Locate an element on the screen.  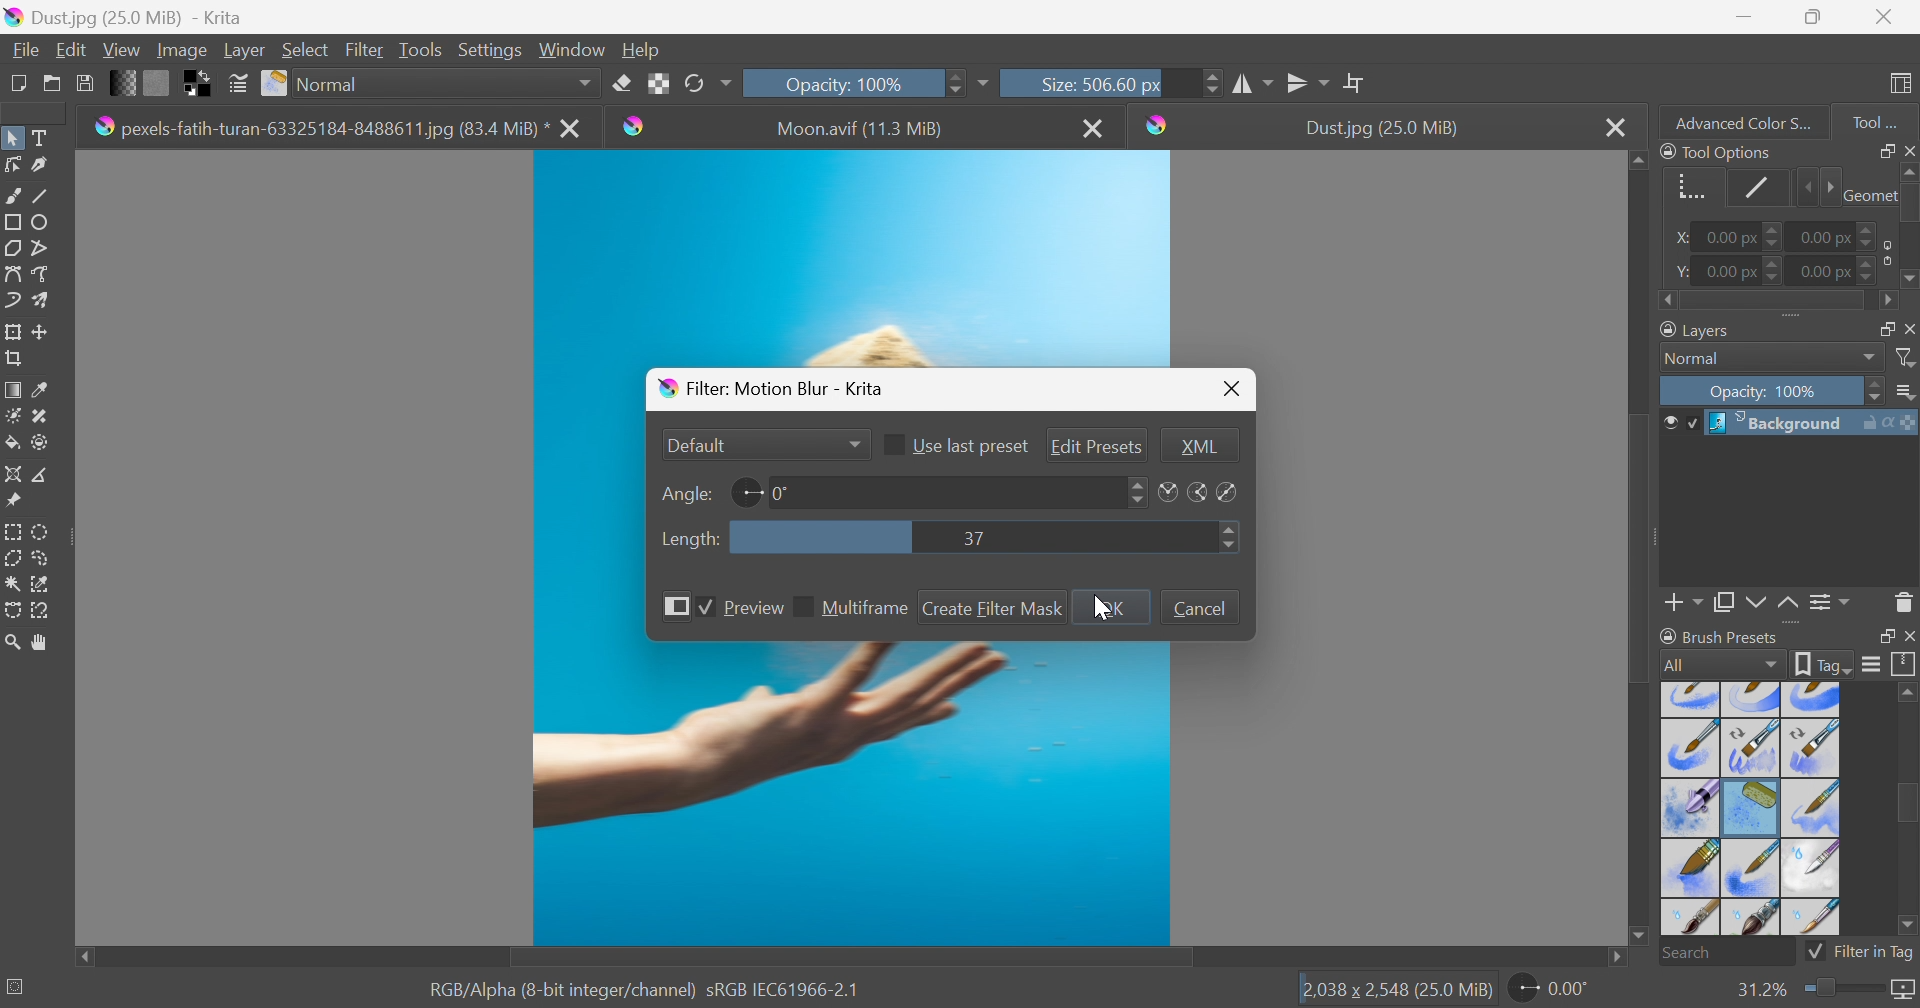
Close is located at coordinates (1908, 149).